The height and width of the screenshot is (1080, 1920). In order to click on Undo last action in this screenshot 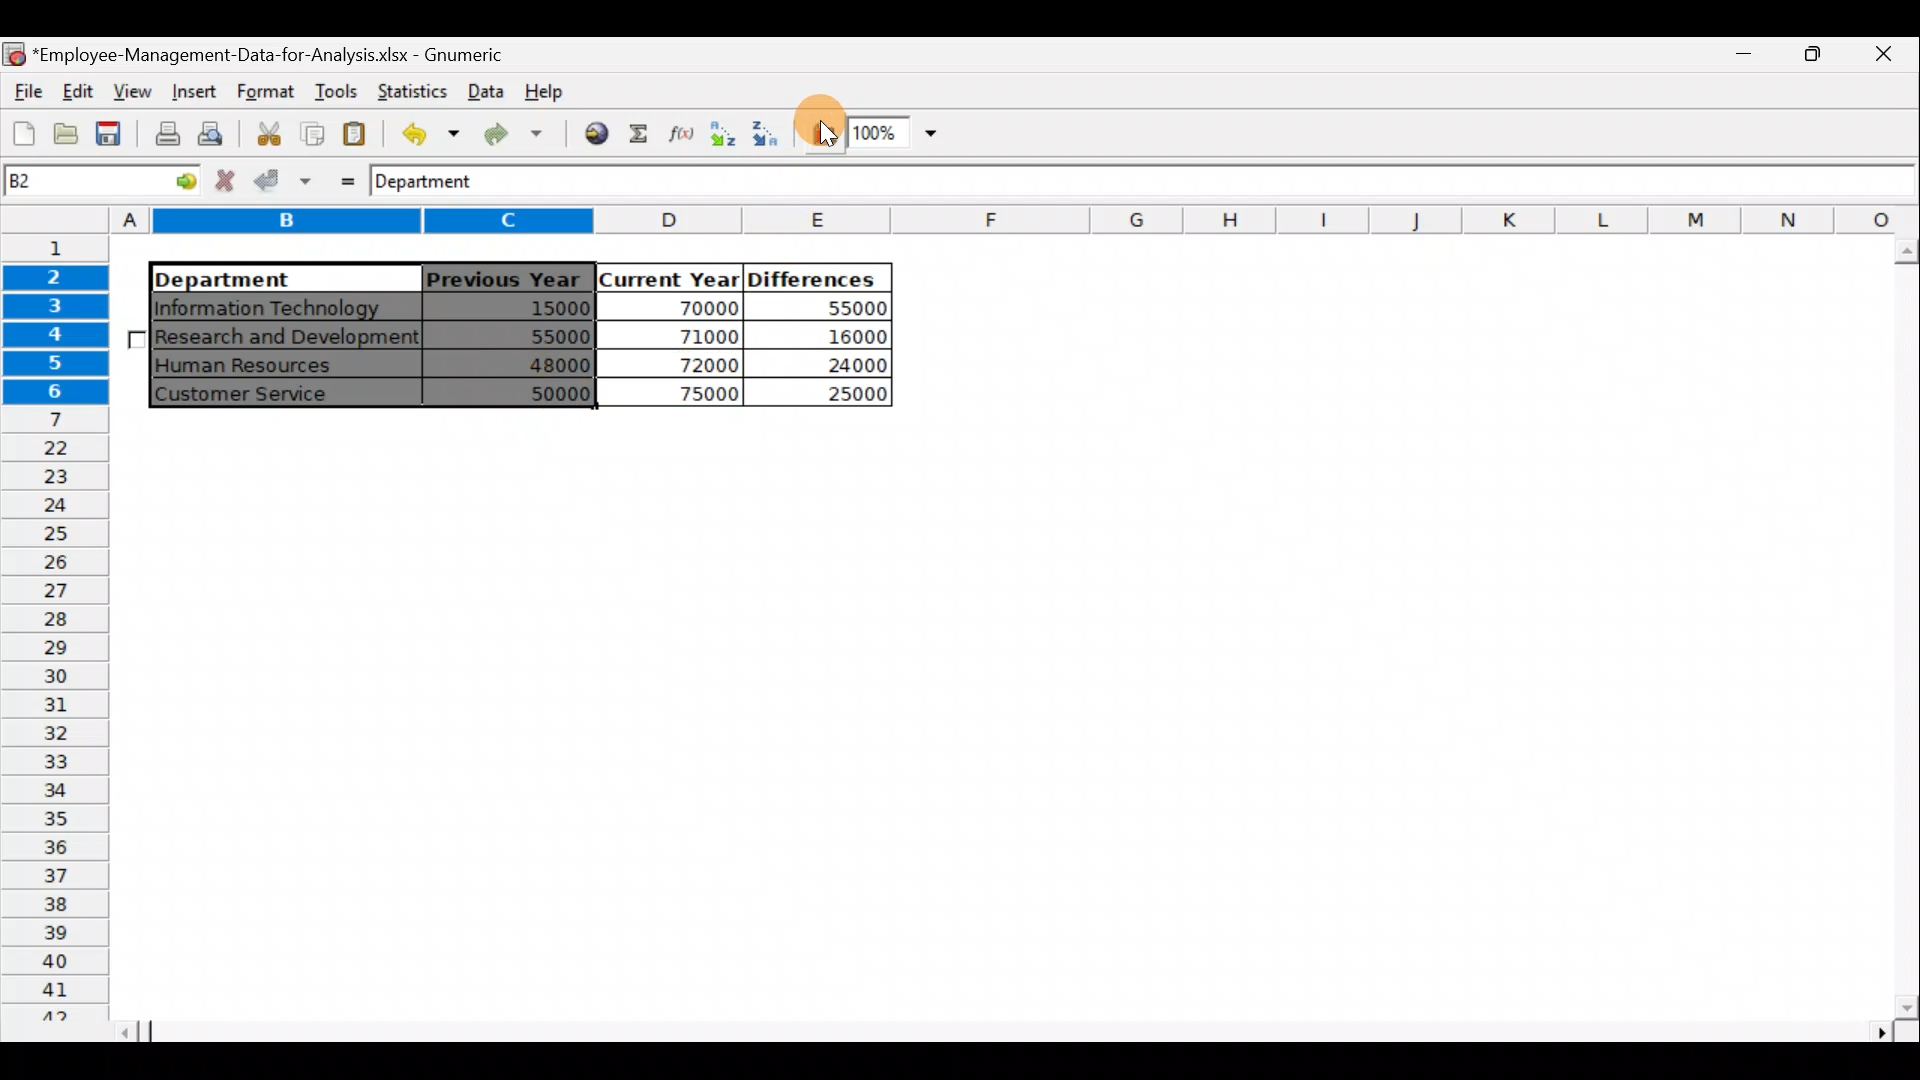, I will do `click(427, 133)`.